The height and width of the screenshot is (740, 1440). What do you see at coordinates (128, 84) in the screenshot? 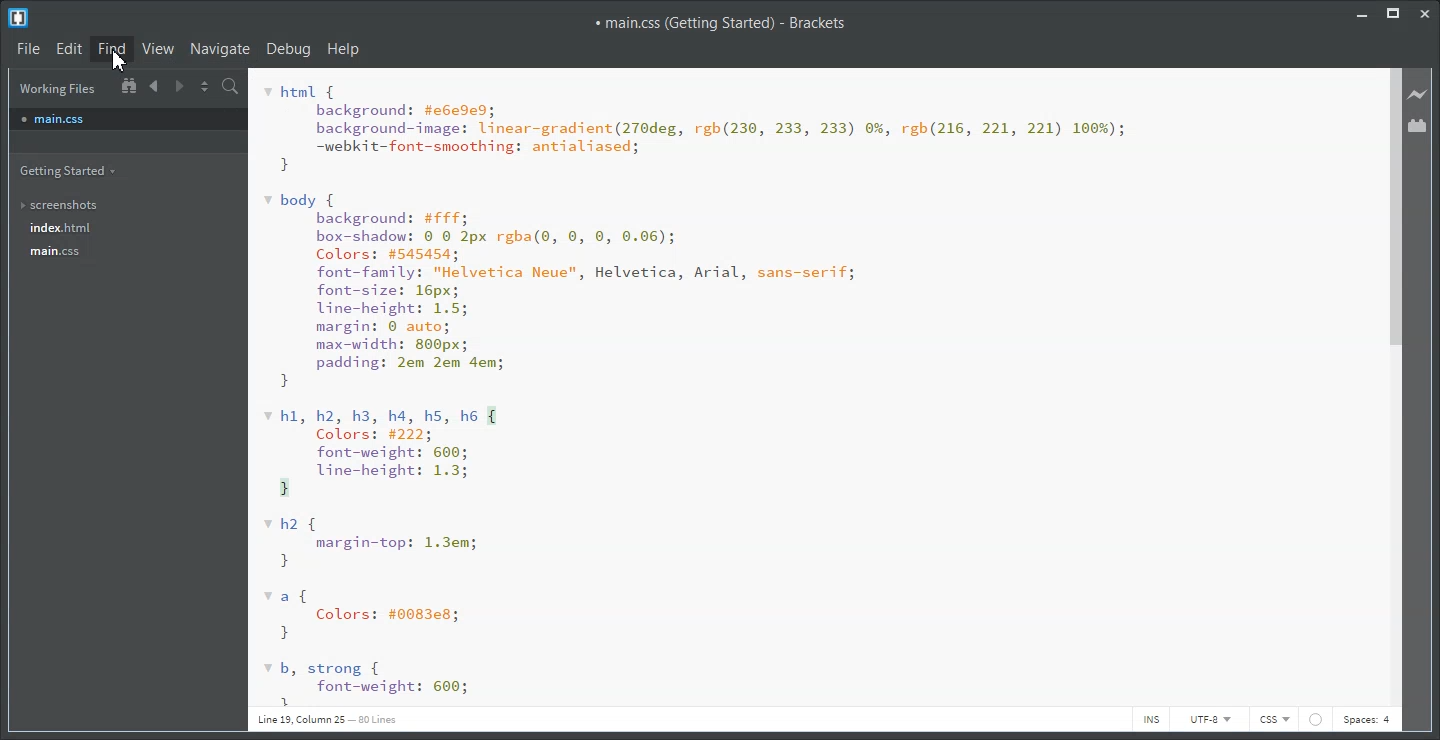
I see `Show In the file tree` at bounding box center [128, 84].